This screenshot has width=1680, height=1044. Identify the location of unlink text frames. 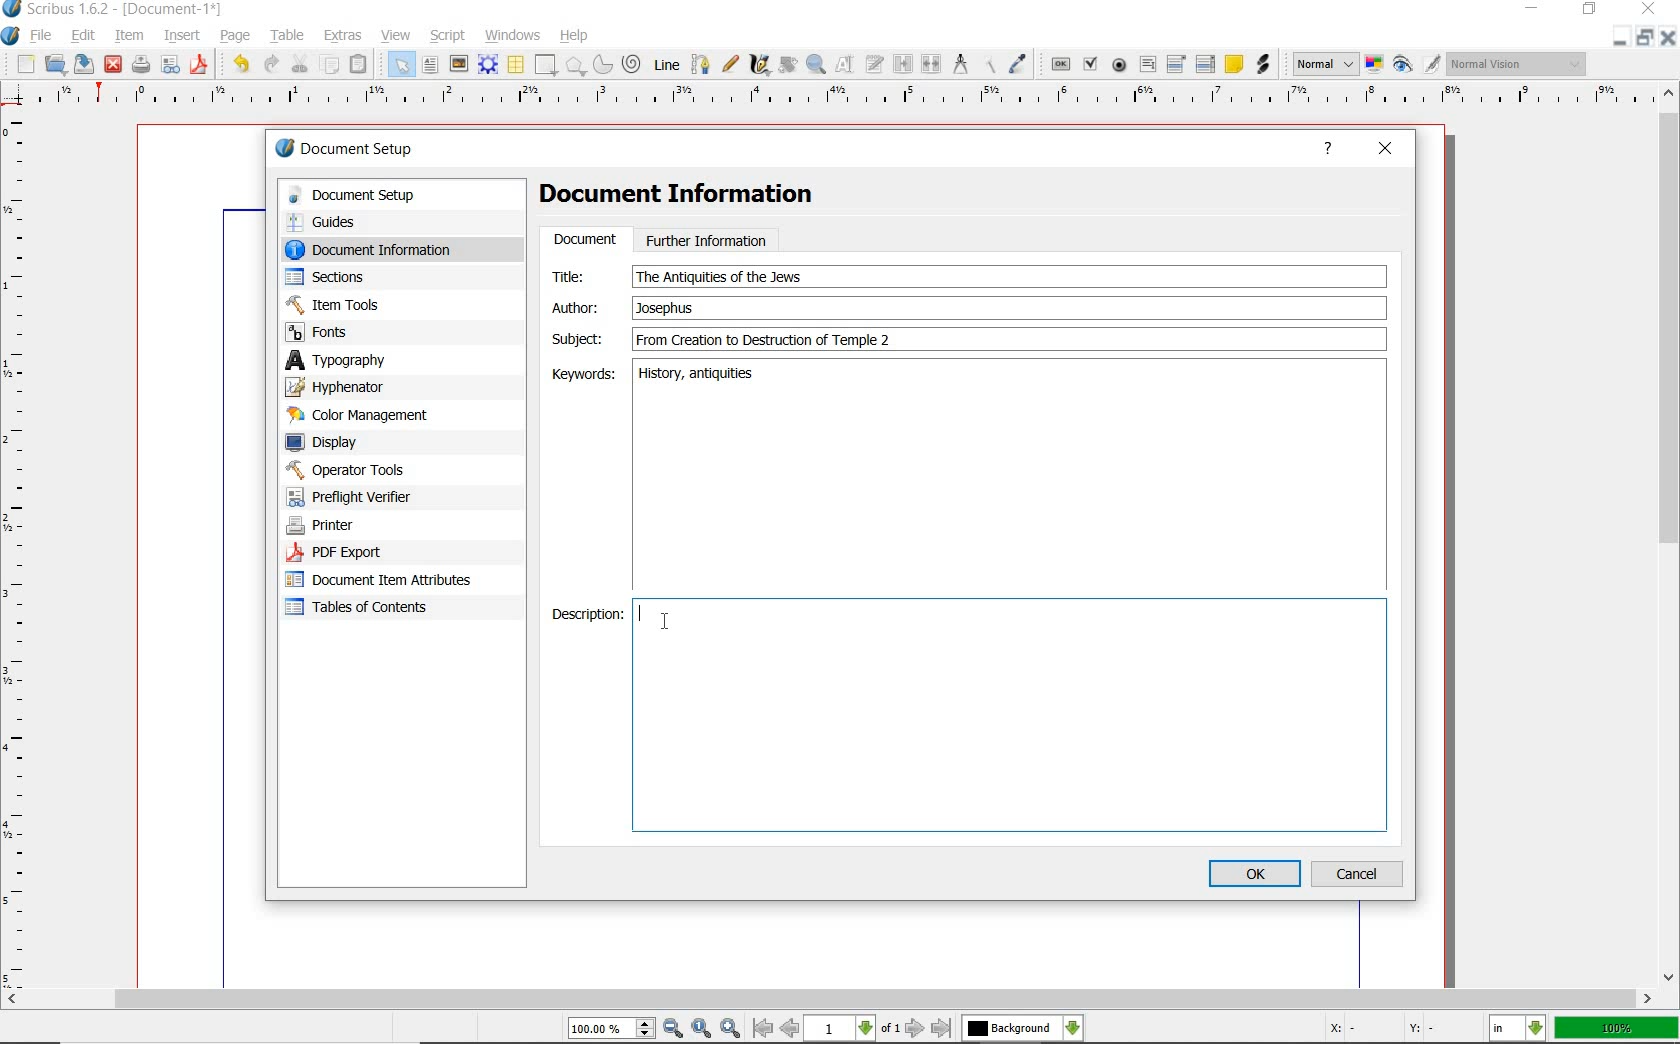
(932, 63).